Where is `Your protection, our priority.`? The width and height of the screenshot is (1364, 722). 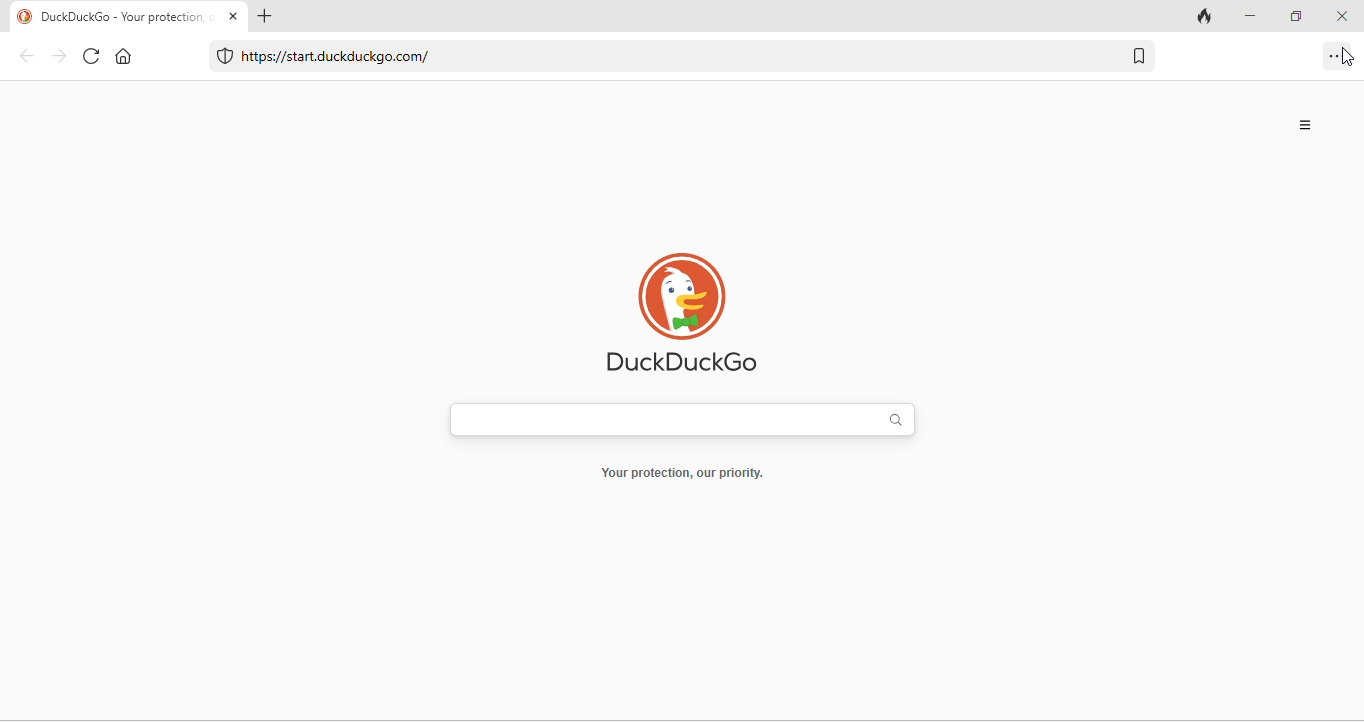
Your protection, our priority. is located at coordinates (686, 474).